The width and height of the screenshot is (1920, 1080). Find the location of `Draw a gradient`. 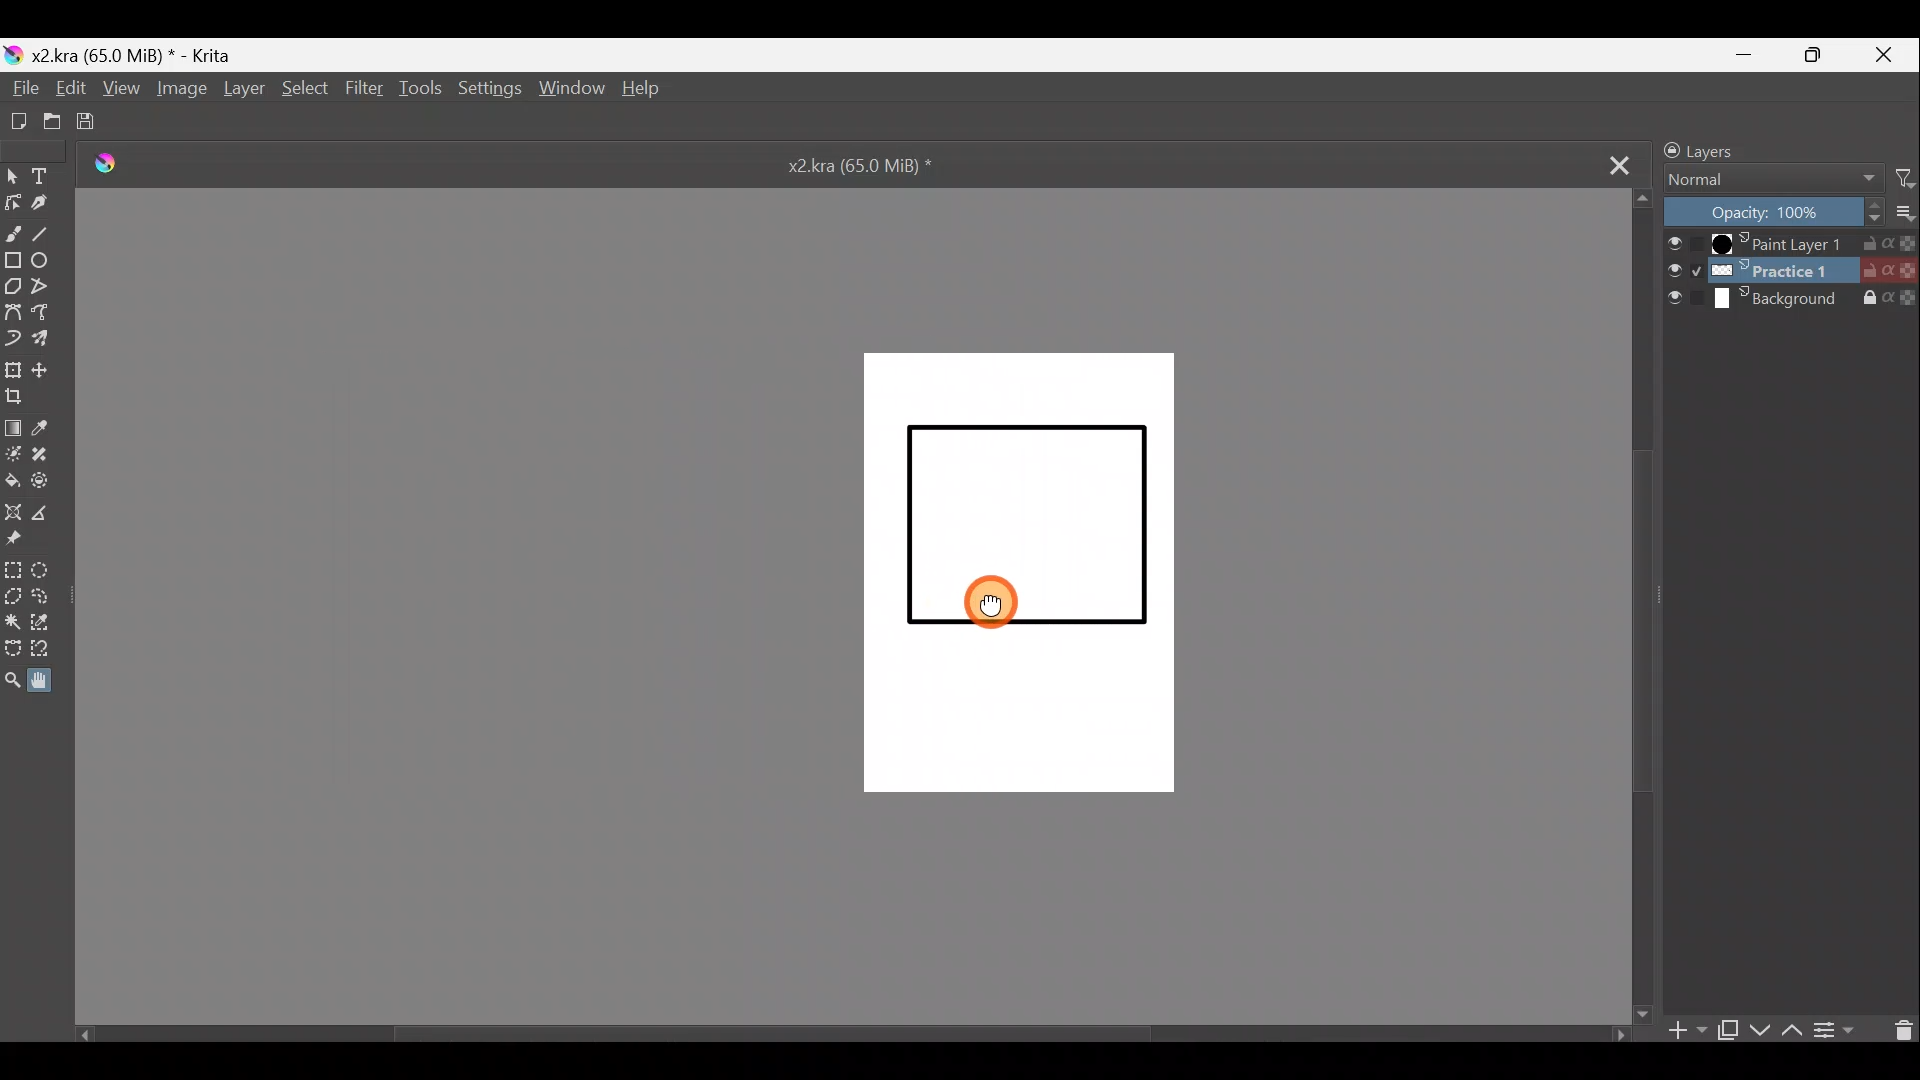

Draw a gradient is located at coordinates (14, 426).